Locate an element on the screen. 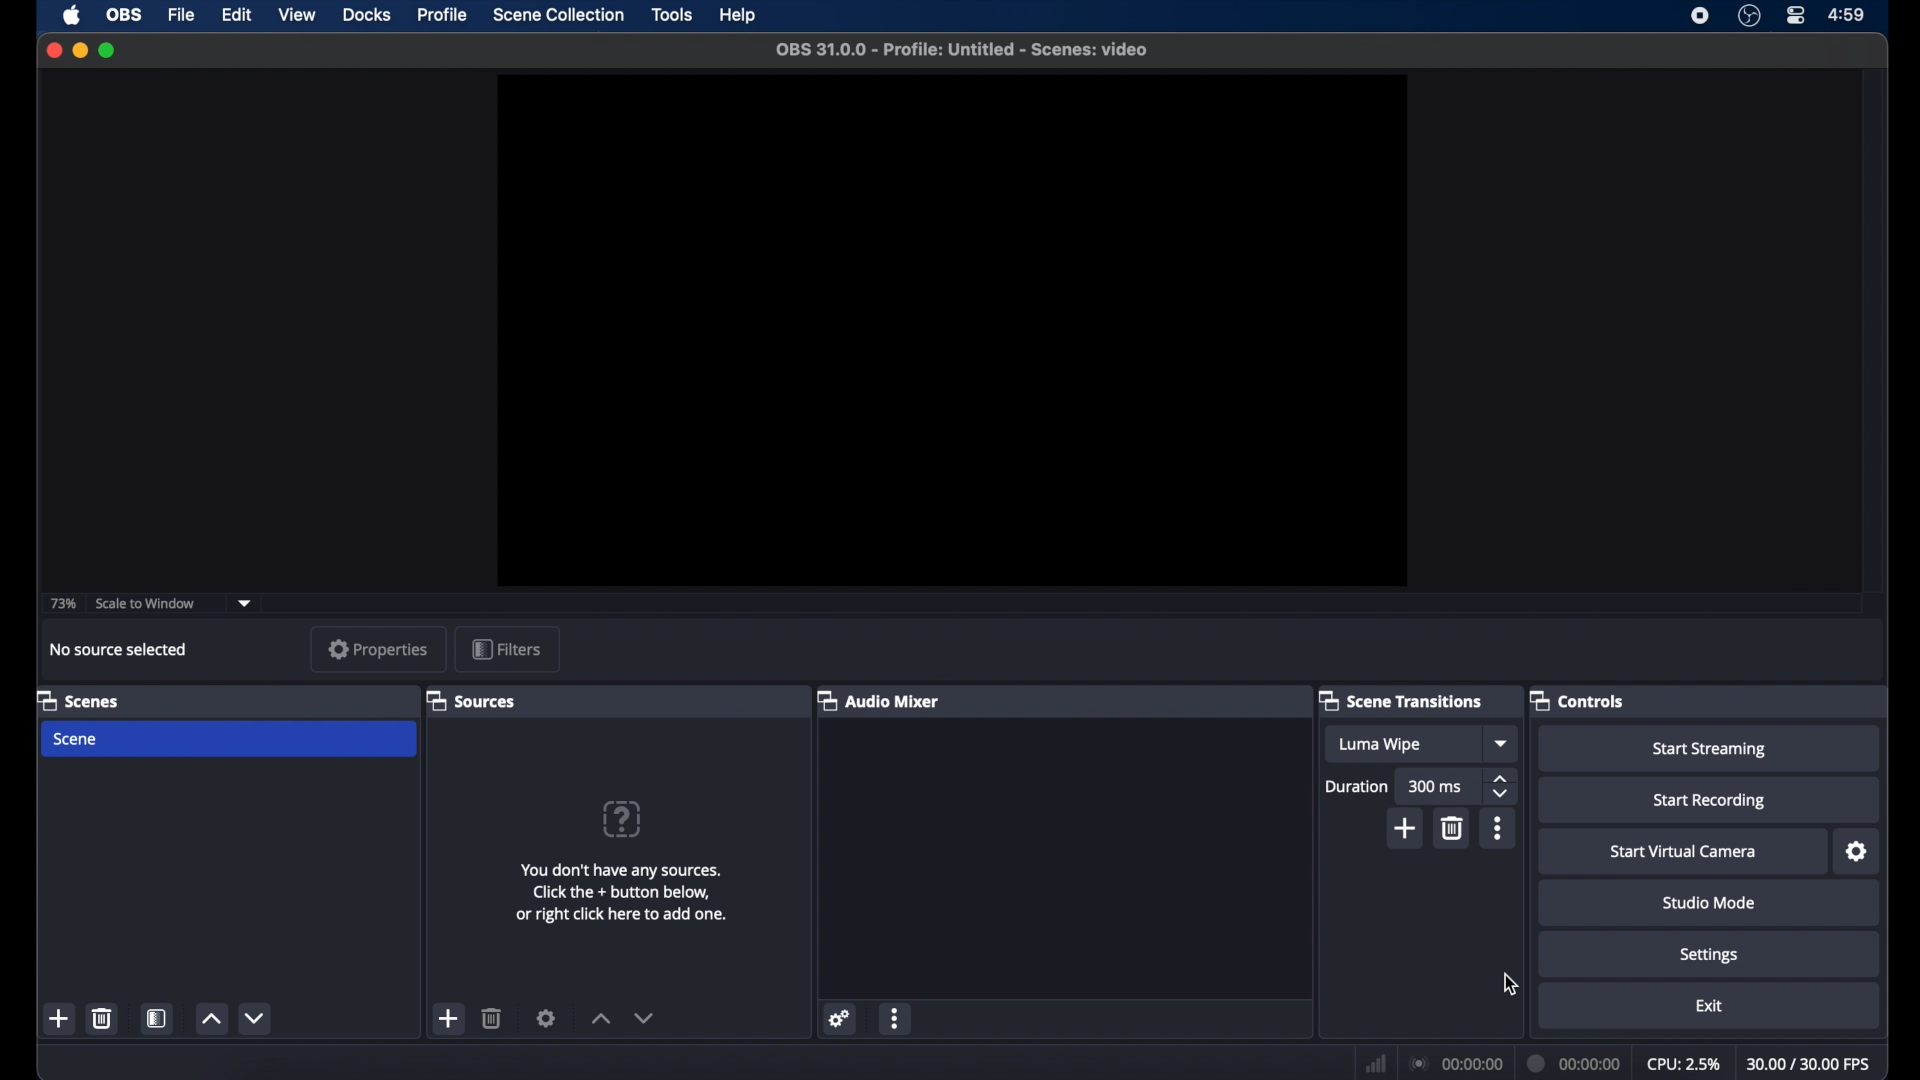 This screenshot has height=1080, width=1920. view is located at coordinates (298, 15).